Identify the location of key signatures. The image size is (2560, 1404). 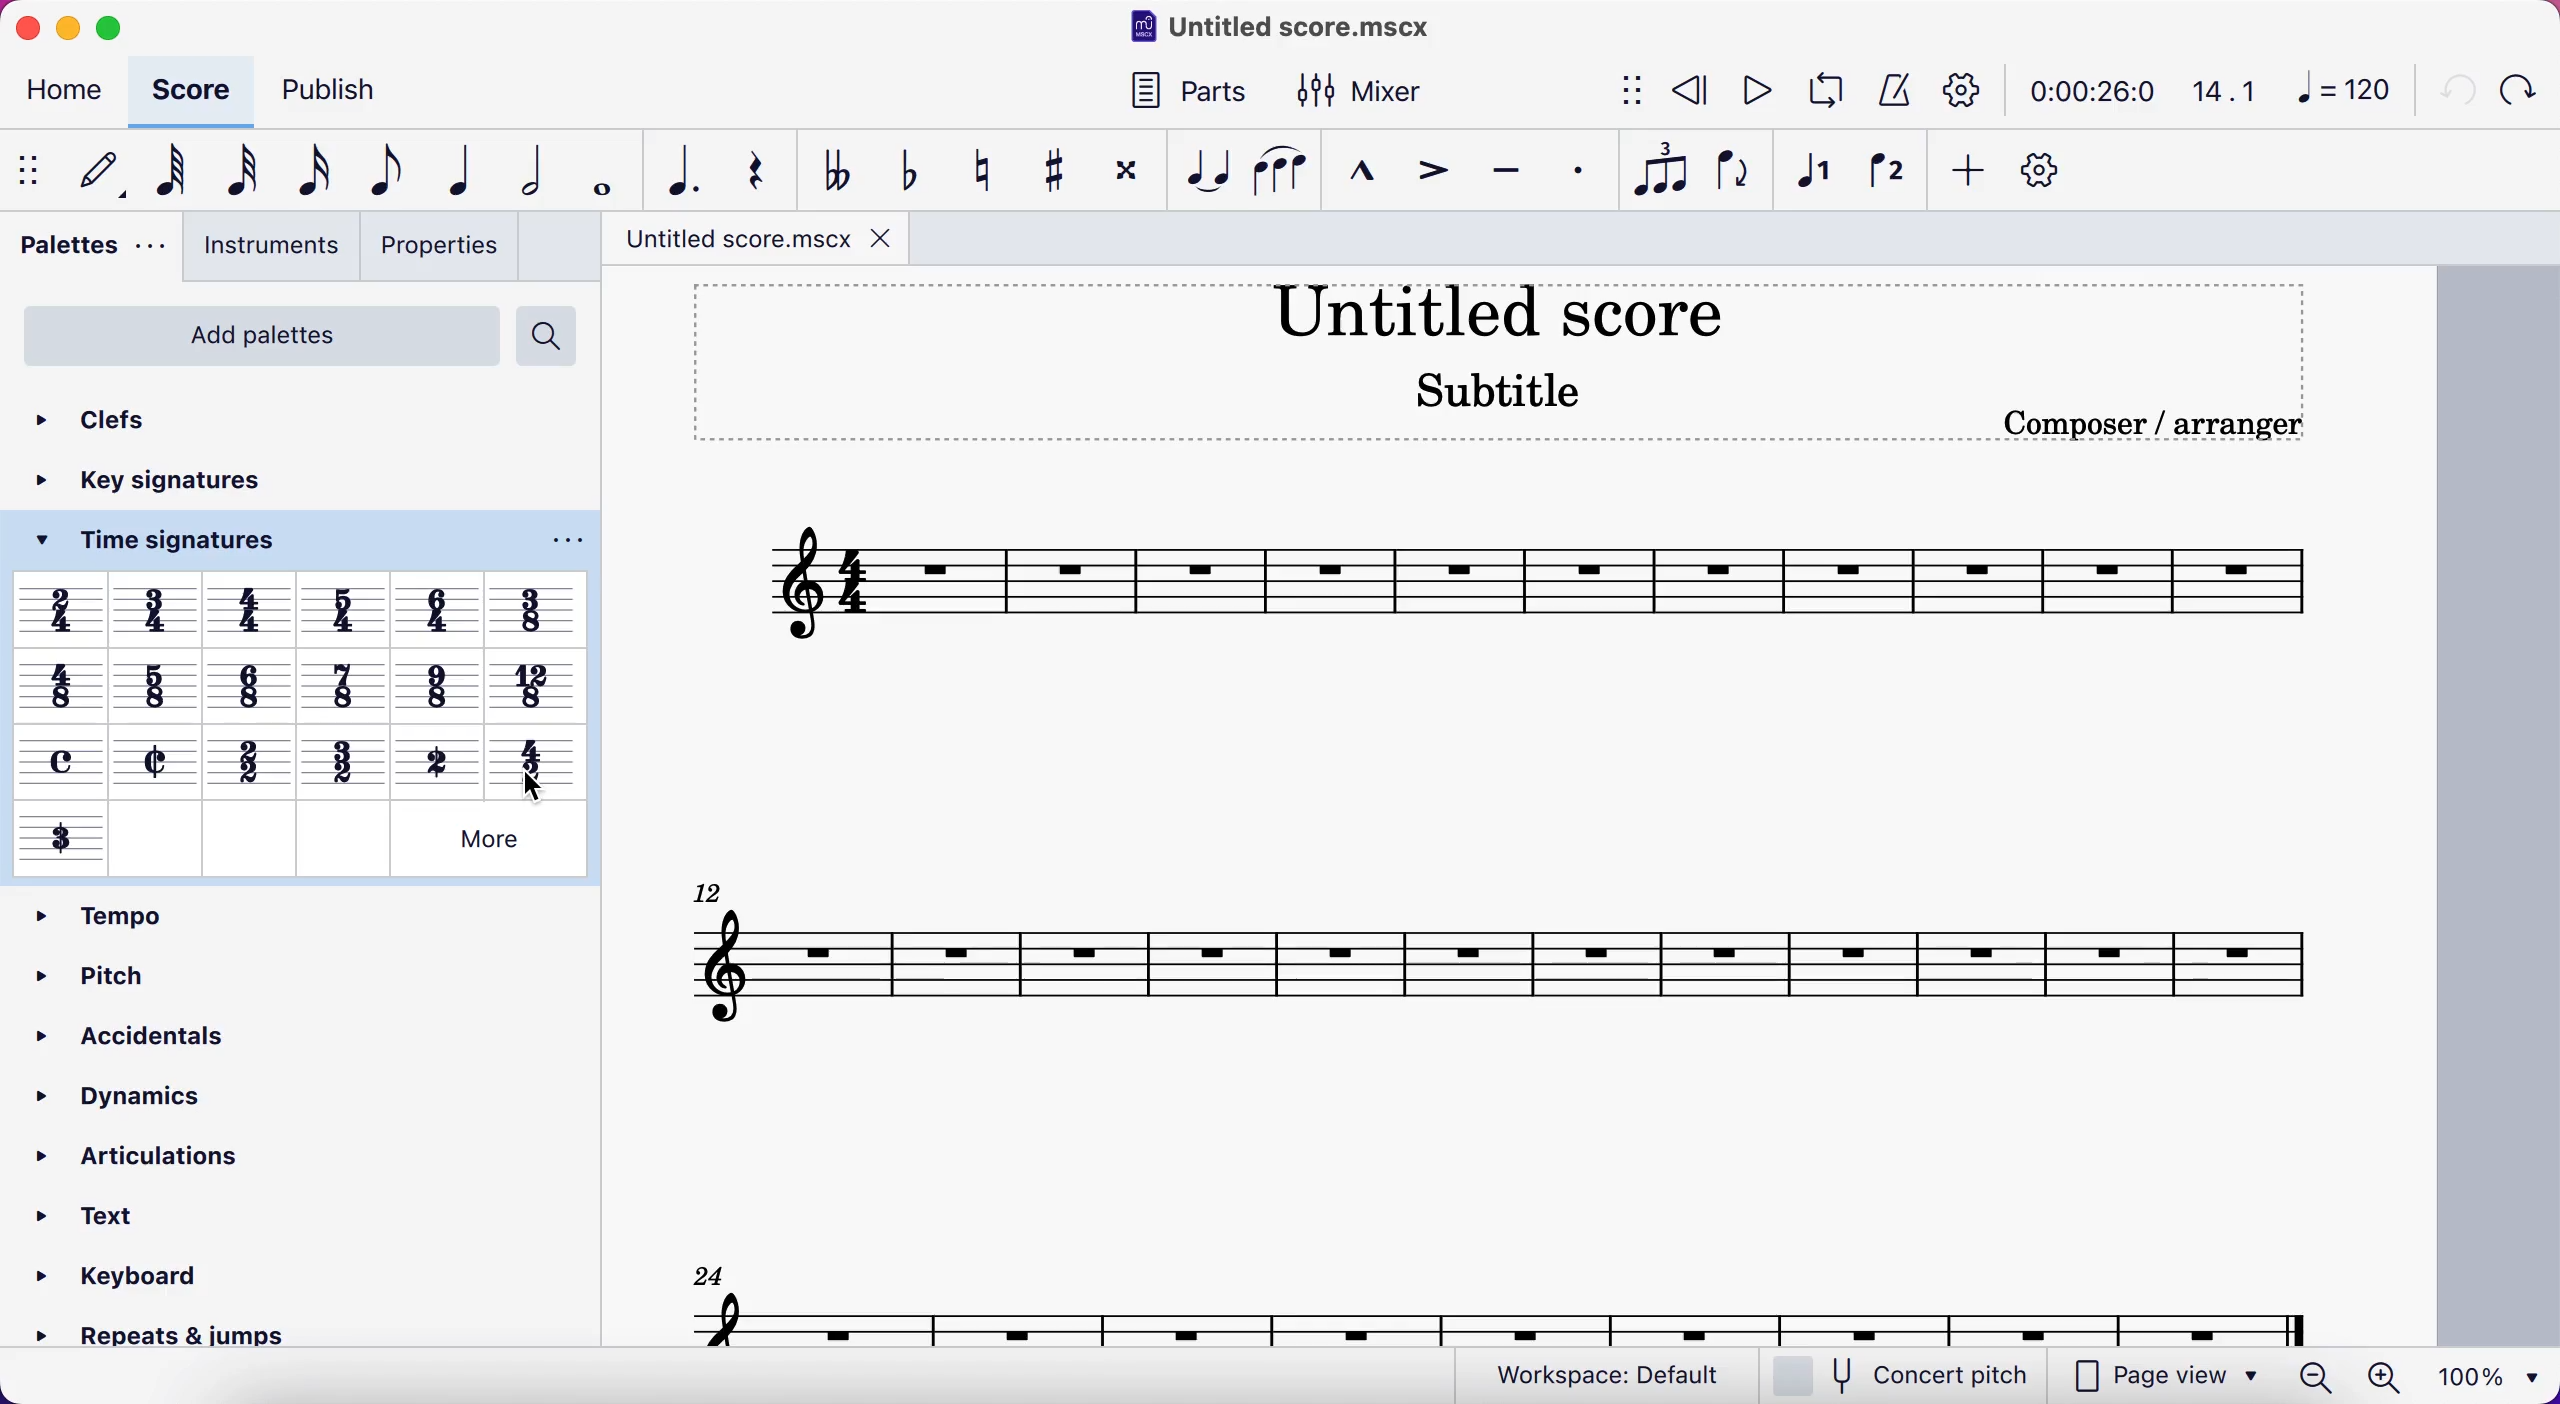
(186, 485).